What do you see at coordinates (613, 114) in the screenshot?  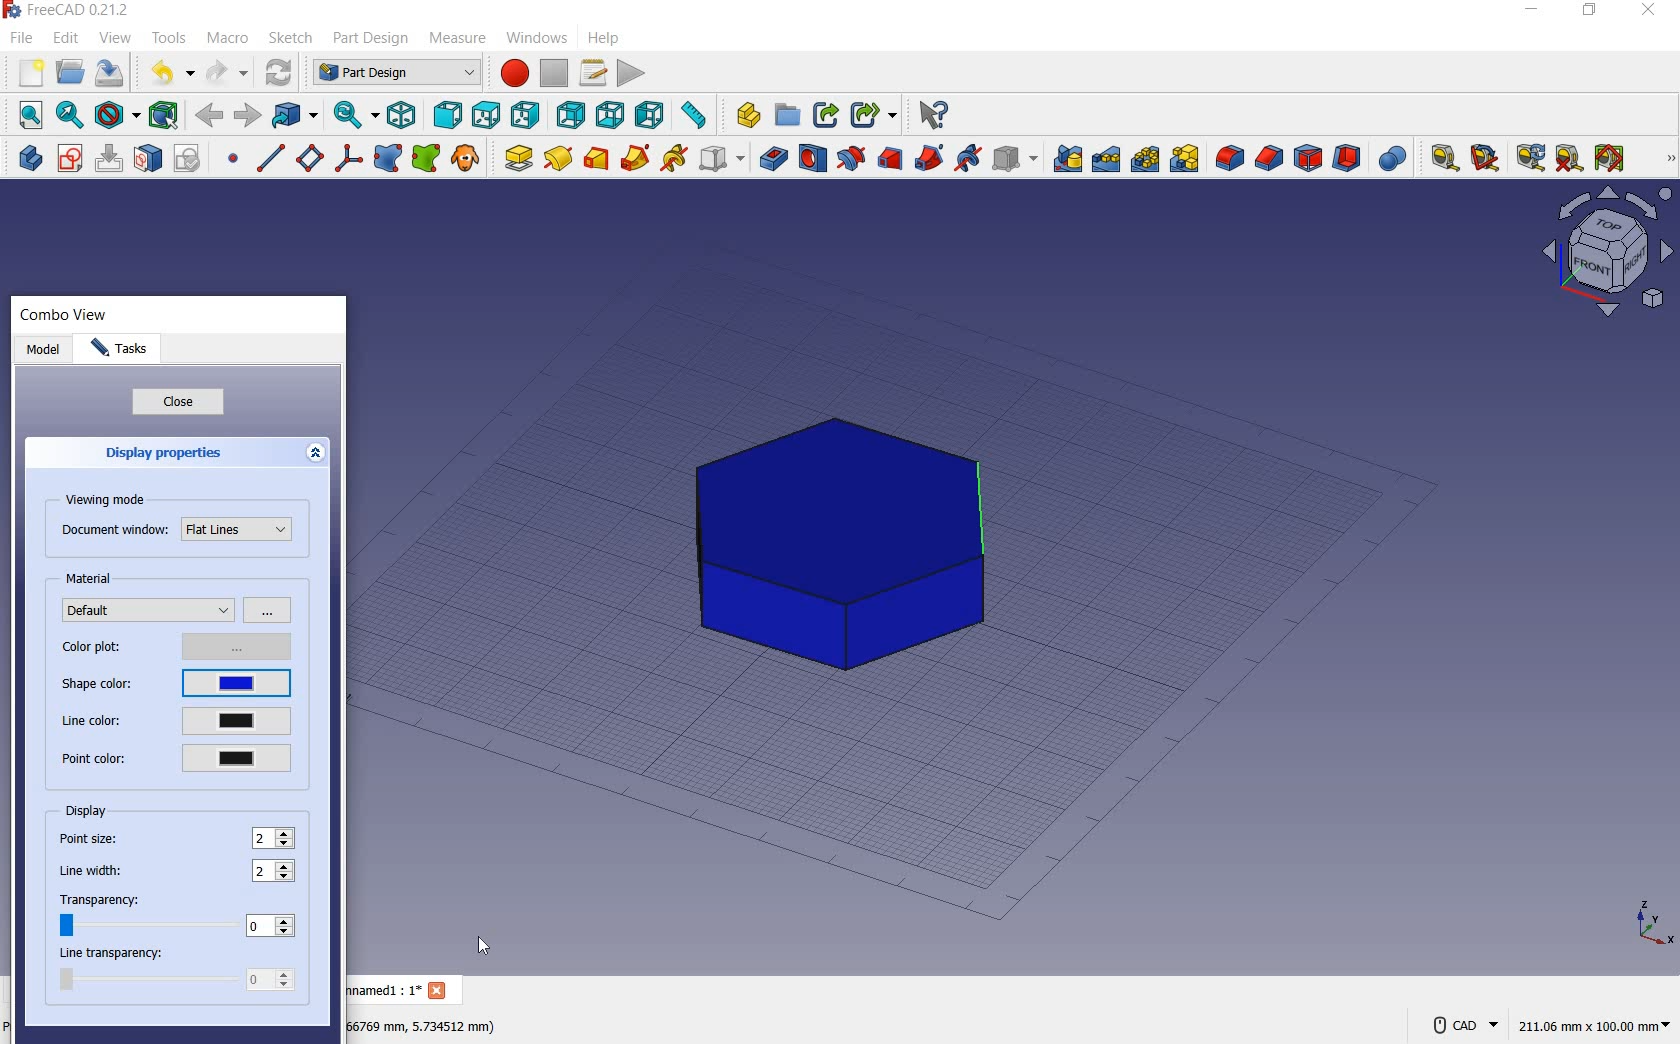 I see `bottom` at bounding box center [613, 114].